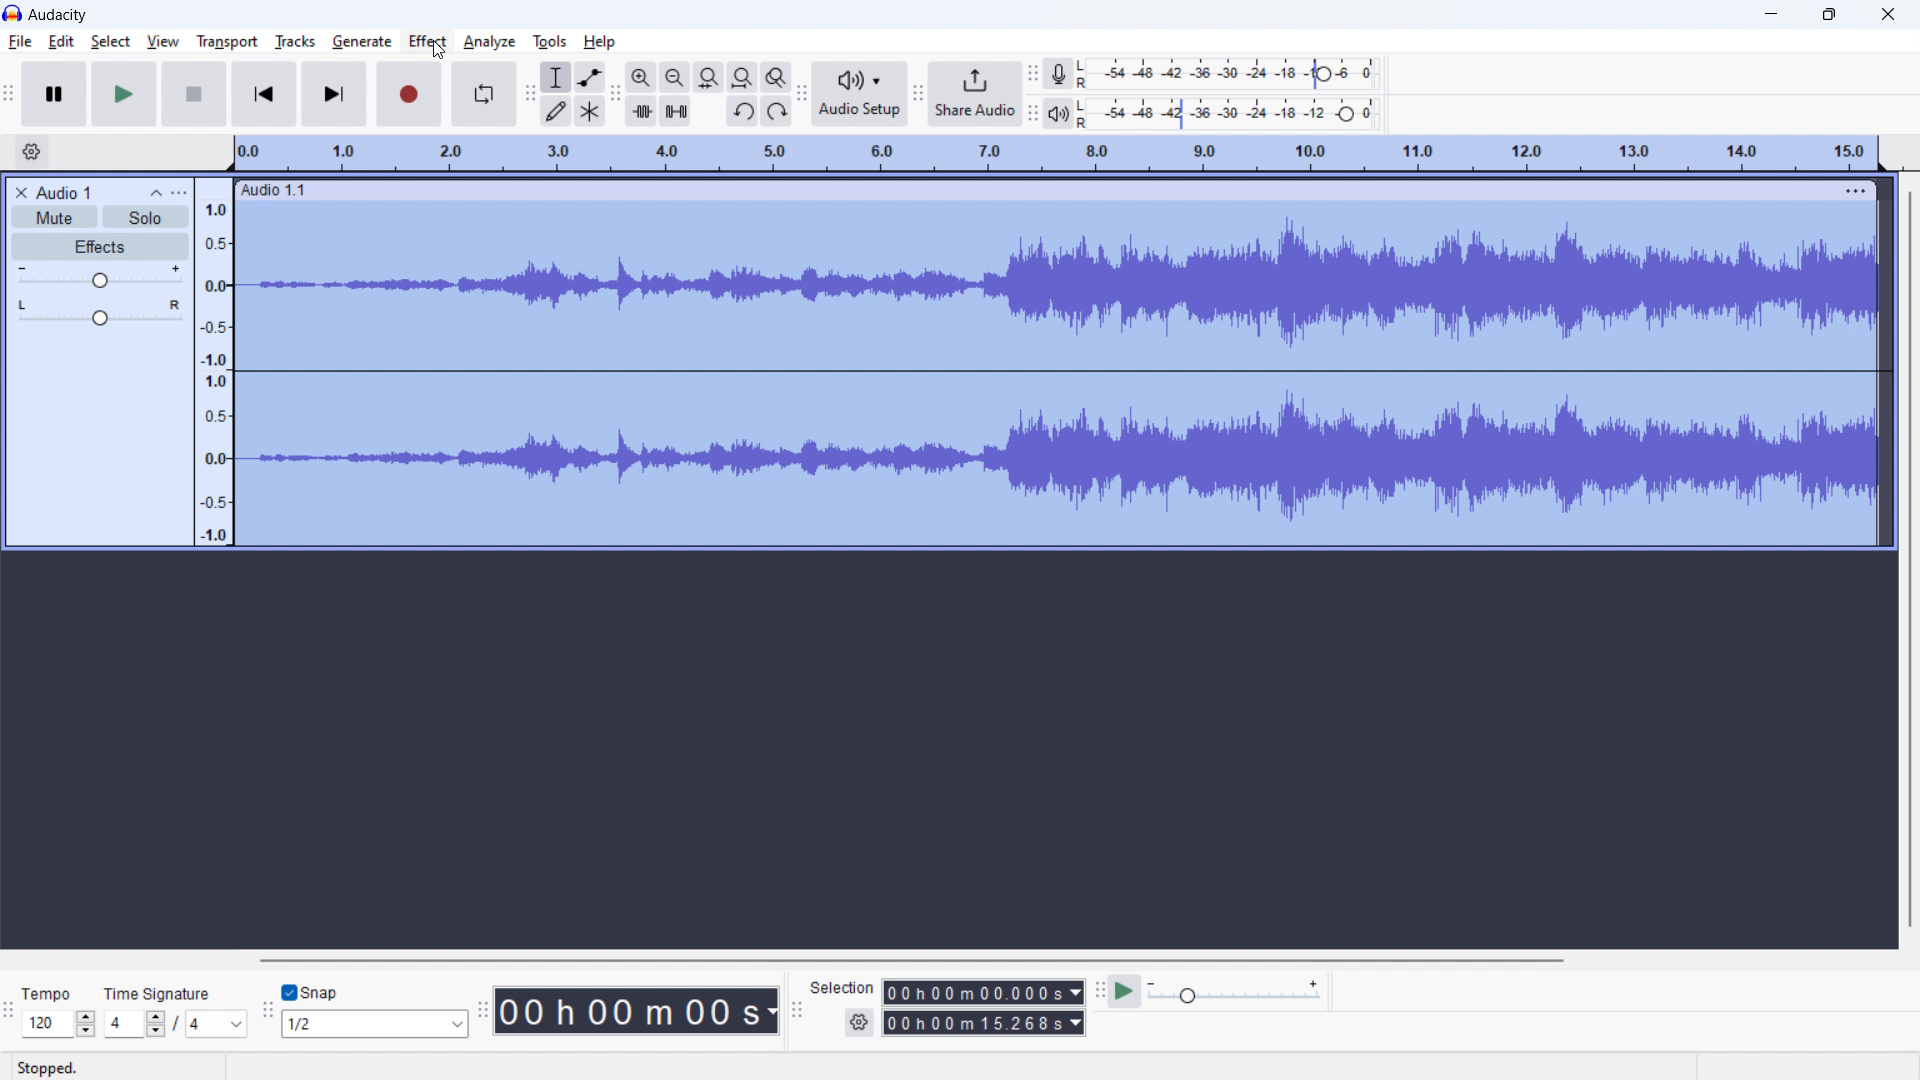 Image resolution: width=1920 pixels, height=1080 pixels. What do you see at coordinates (124, 94) in the screenshot?
I see `play` at bounding box center [124, 94].